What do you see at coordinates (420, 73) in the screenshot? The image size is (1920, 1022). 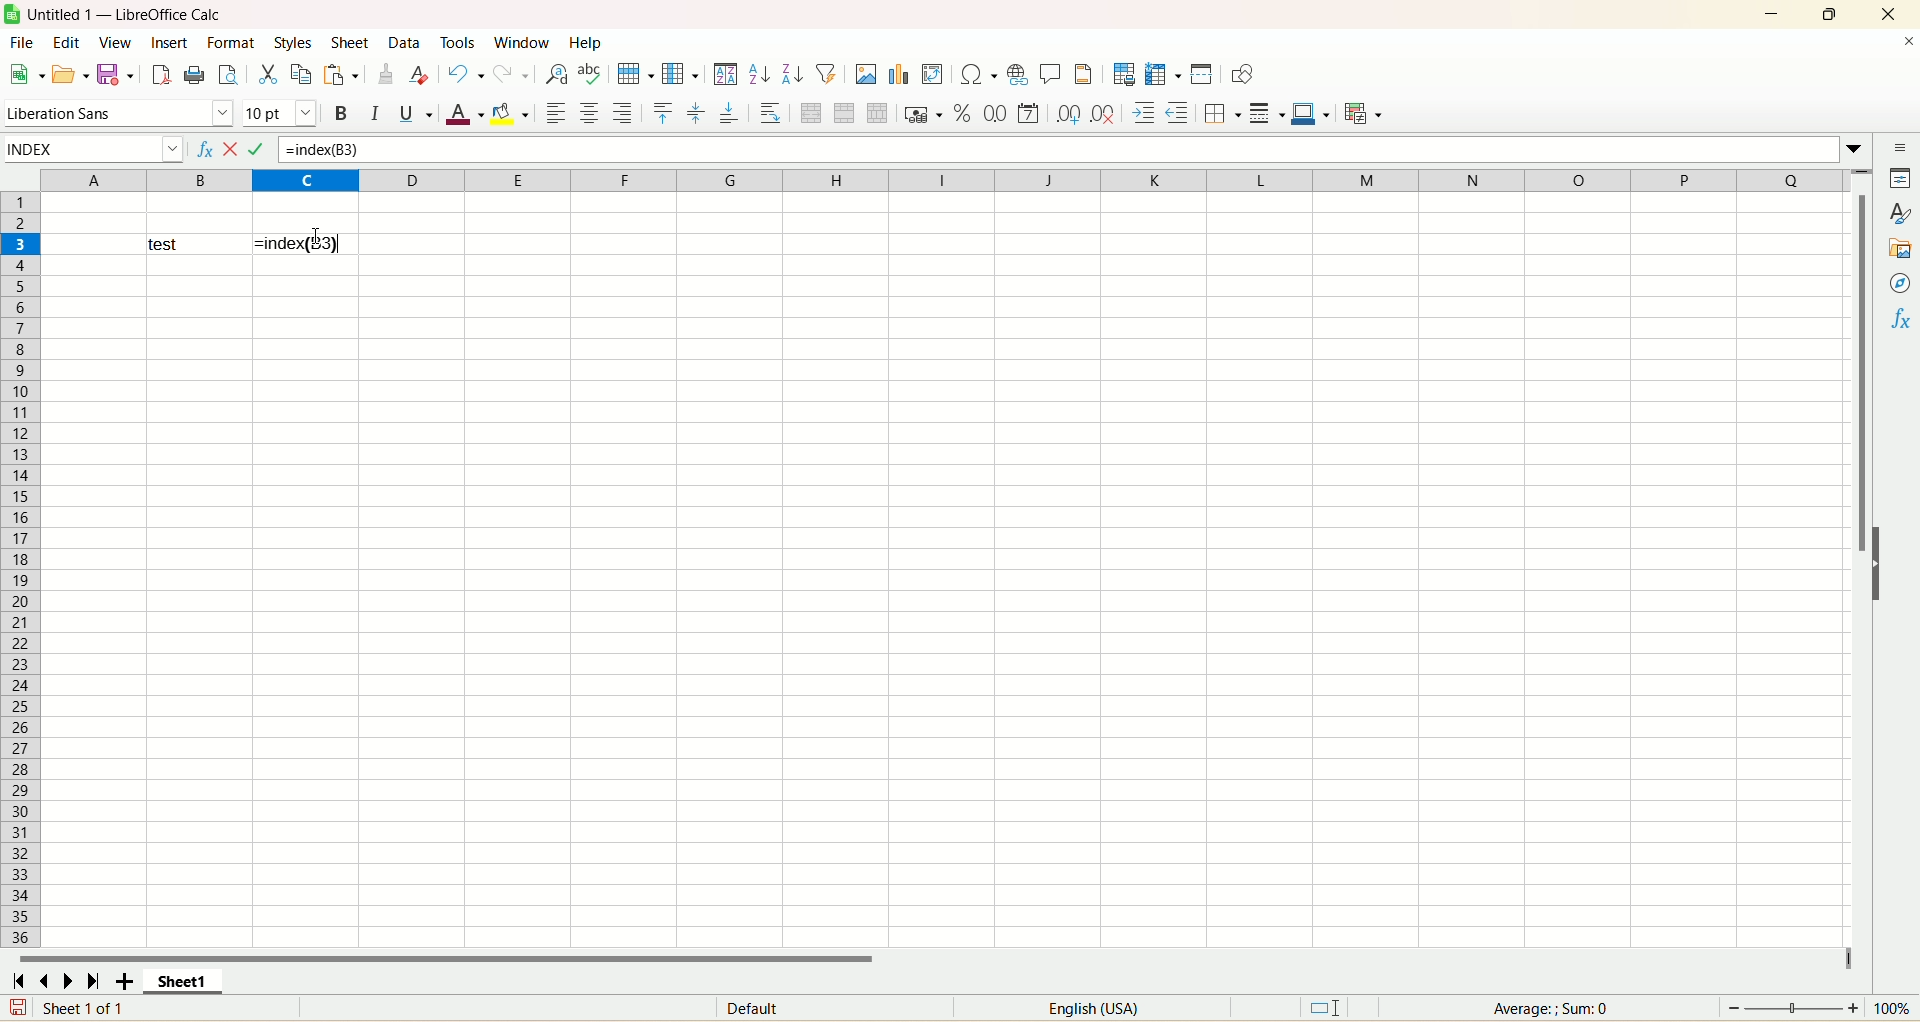 I see `clear formatting` at bounding box center [420, 73].